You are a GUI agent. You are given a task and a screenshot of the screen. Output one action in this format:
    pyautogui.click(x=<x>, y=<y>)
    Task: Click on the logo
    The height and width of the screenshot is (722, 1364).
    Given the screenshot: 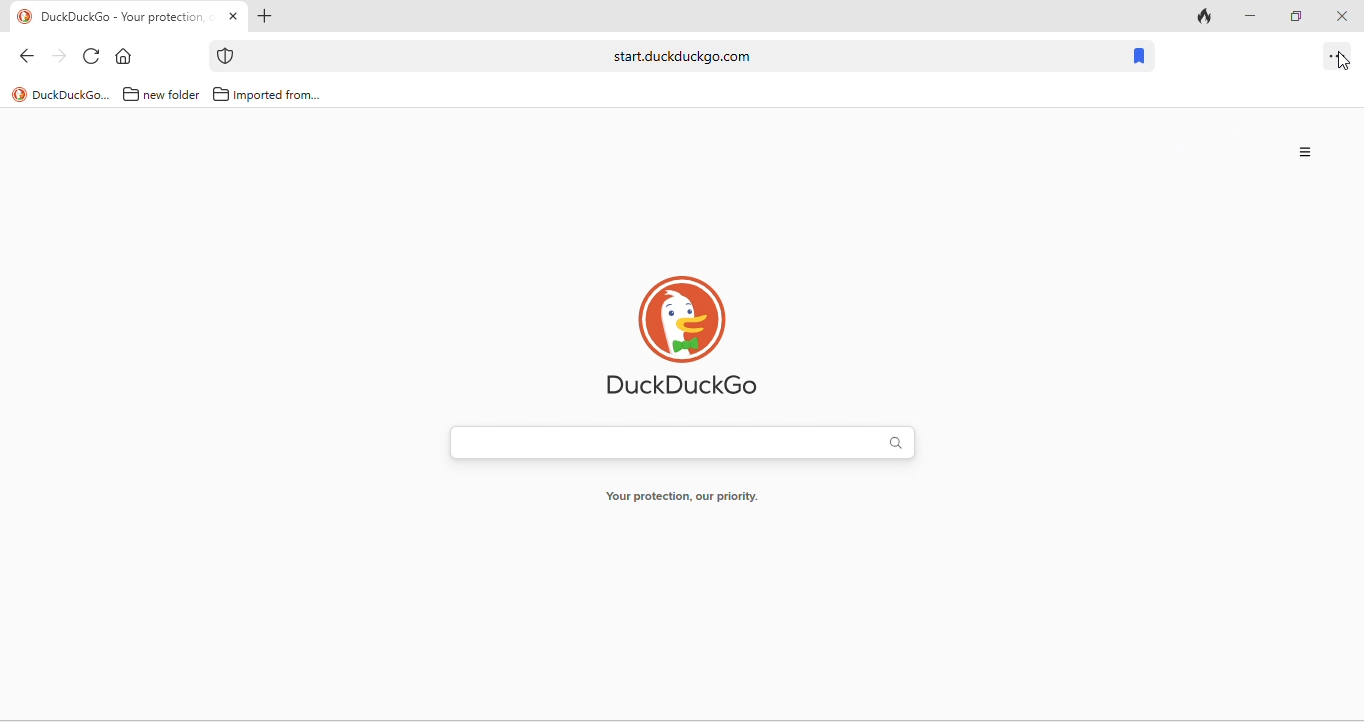 What is the action you would take?
    pyautogui.click(x=19, y=94)
    